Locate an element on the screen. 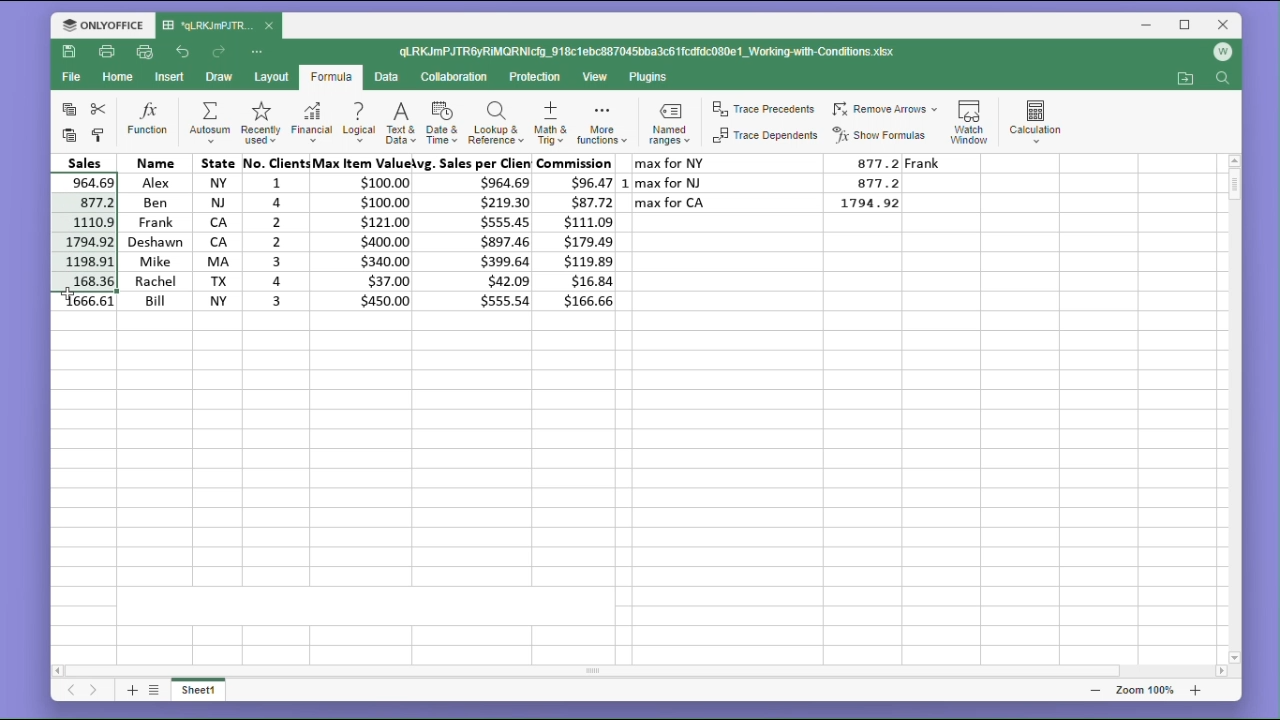 The width and height of the screenshot is (1280, 720). max for CA 1794.92 is located at coordinates (774, 203).